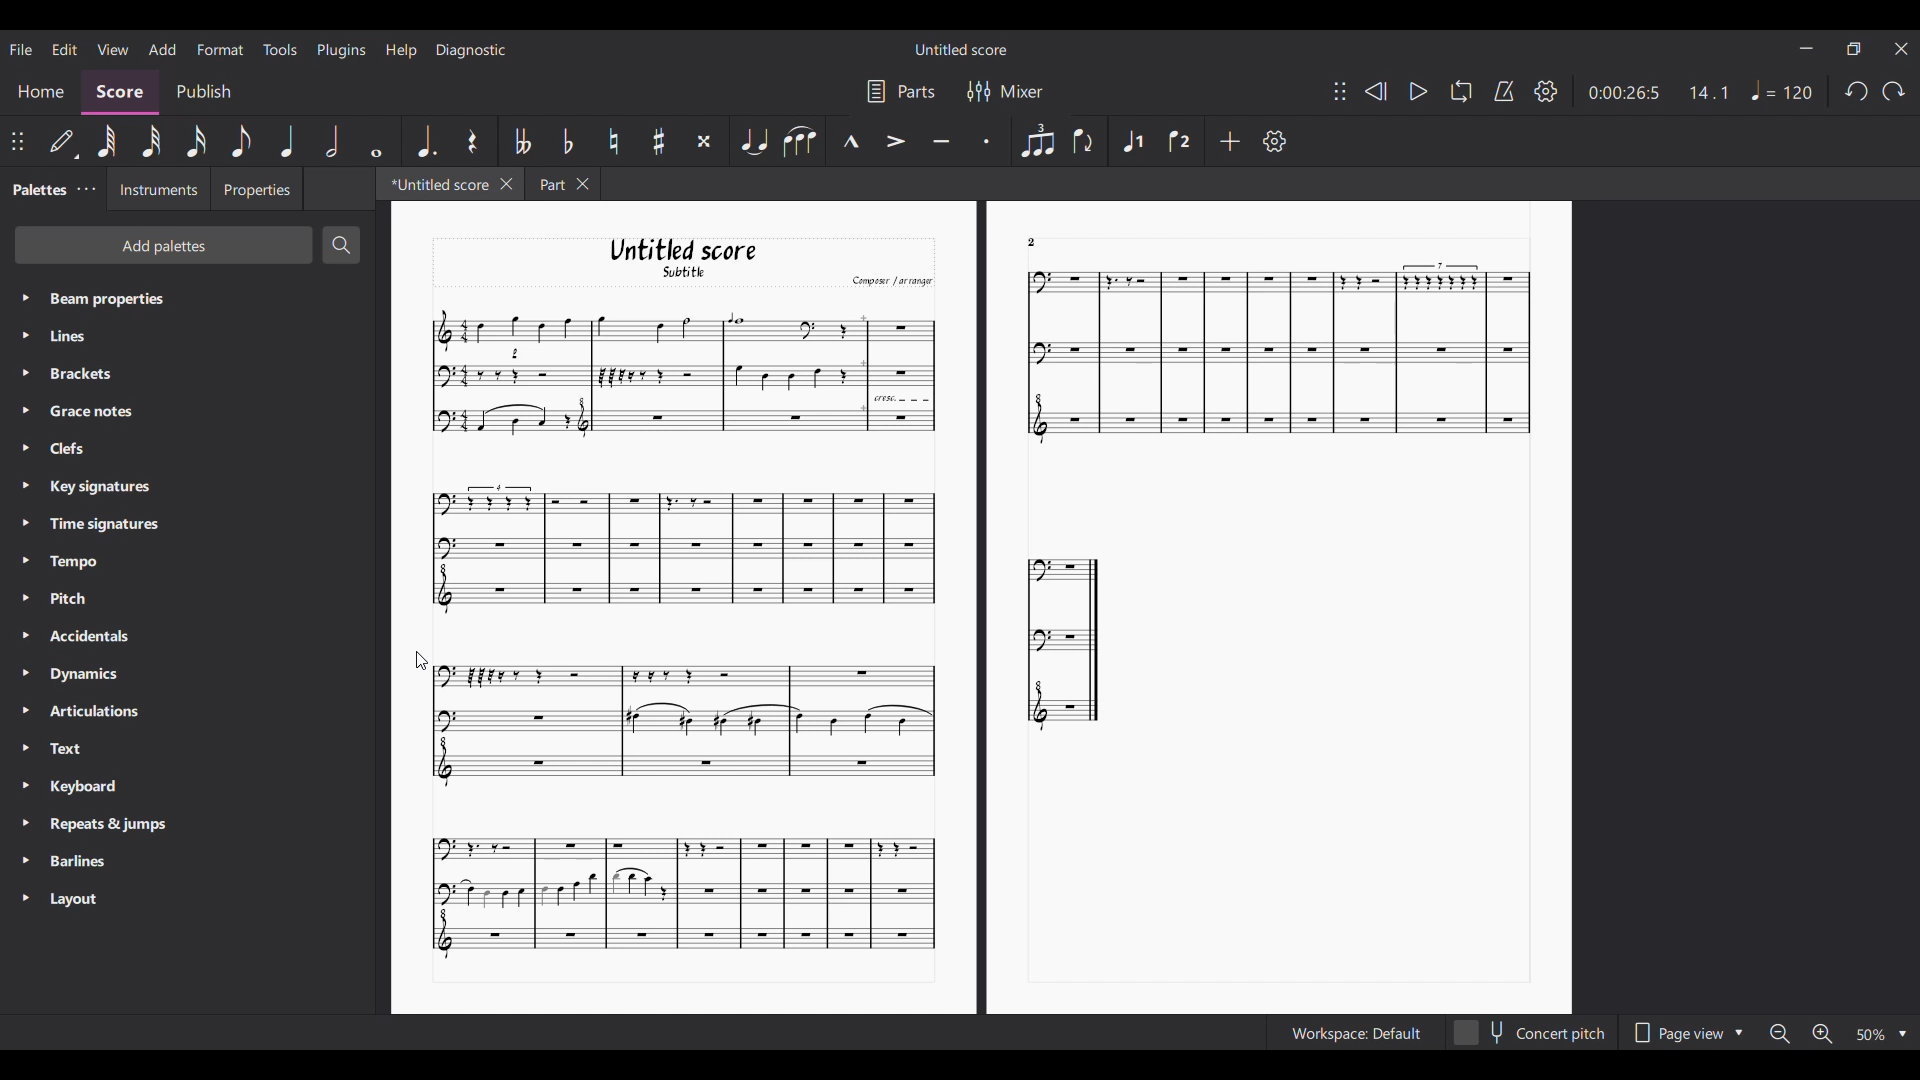  Describe the element at coordinates (23, 49) in the screenshot. I see `File menu` at that location.